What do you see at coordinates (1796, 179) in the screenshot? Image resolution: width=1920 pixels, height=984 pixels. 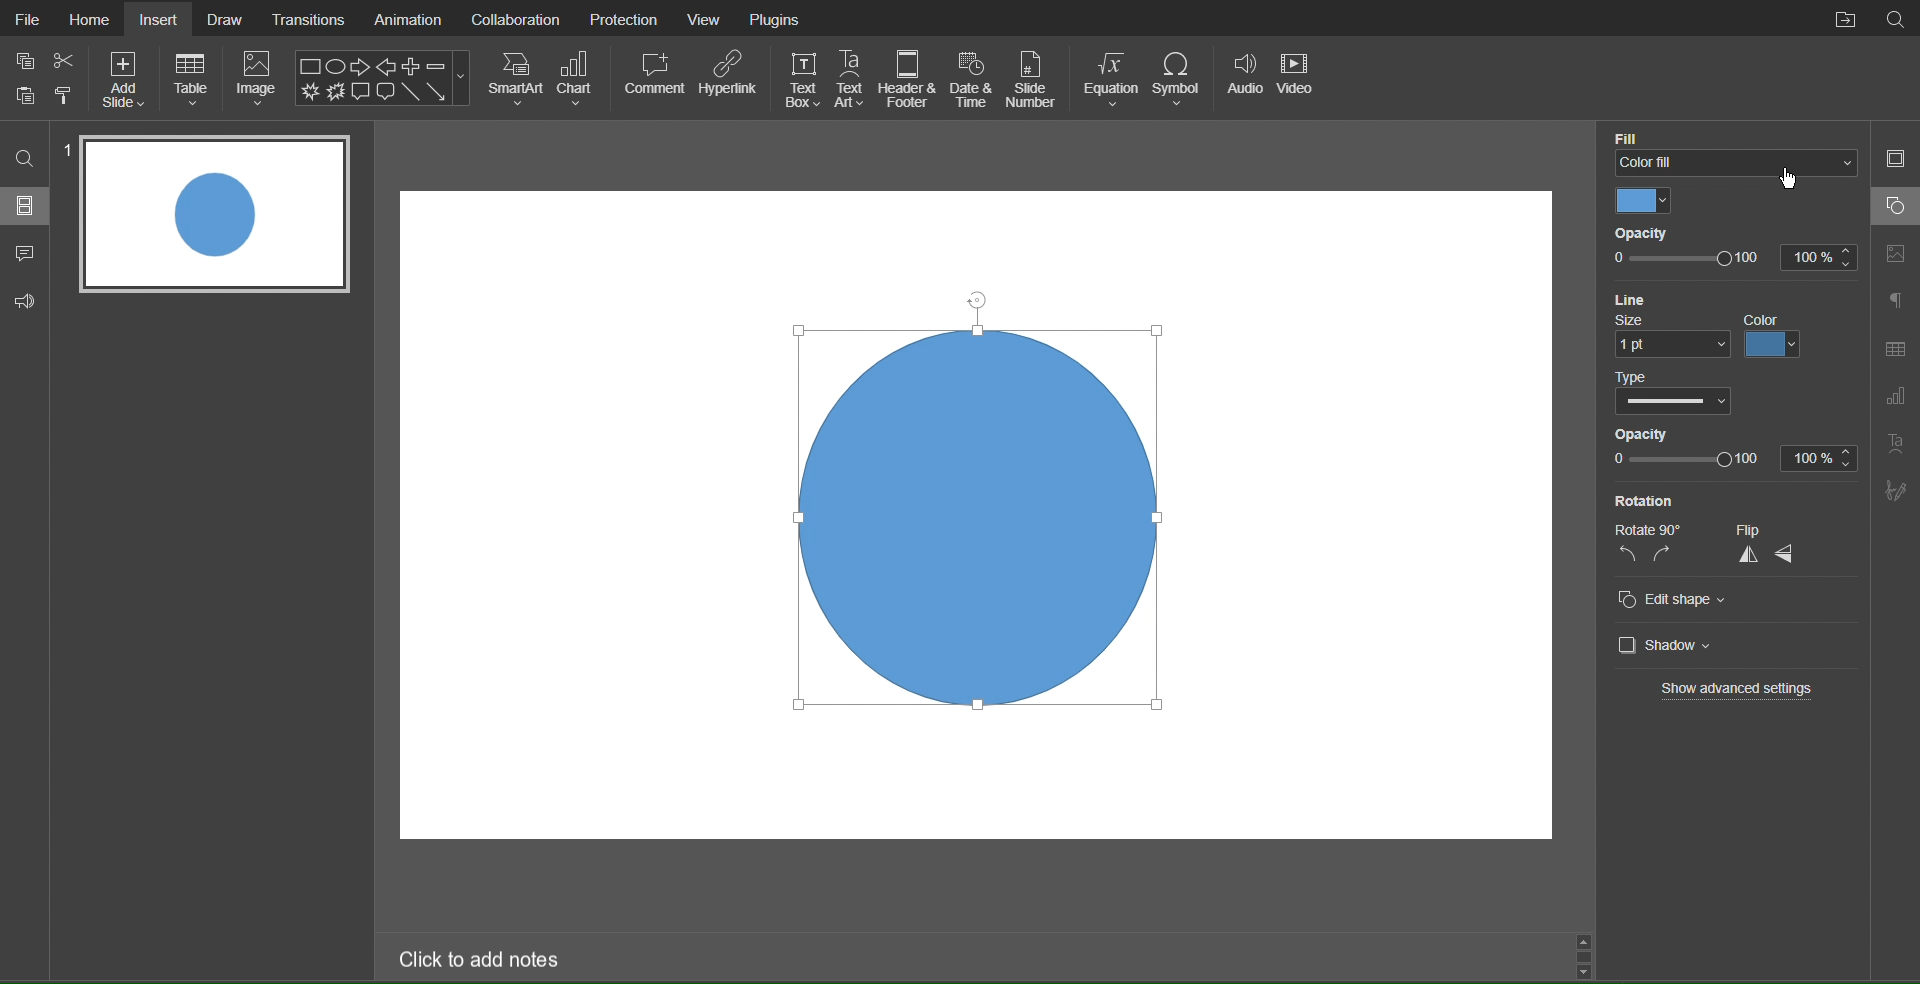 I see `cursor` at bounding box center [1796, 179].